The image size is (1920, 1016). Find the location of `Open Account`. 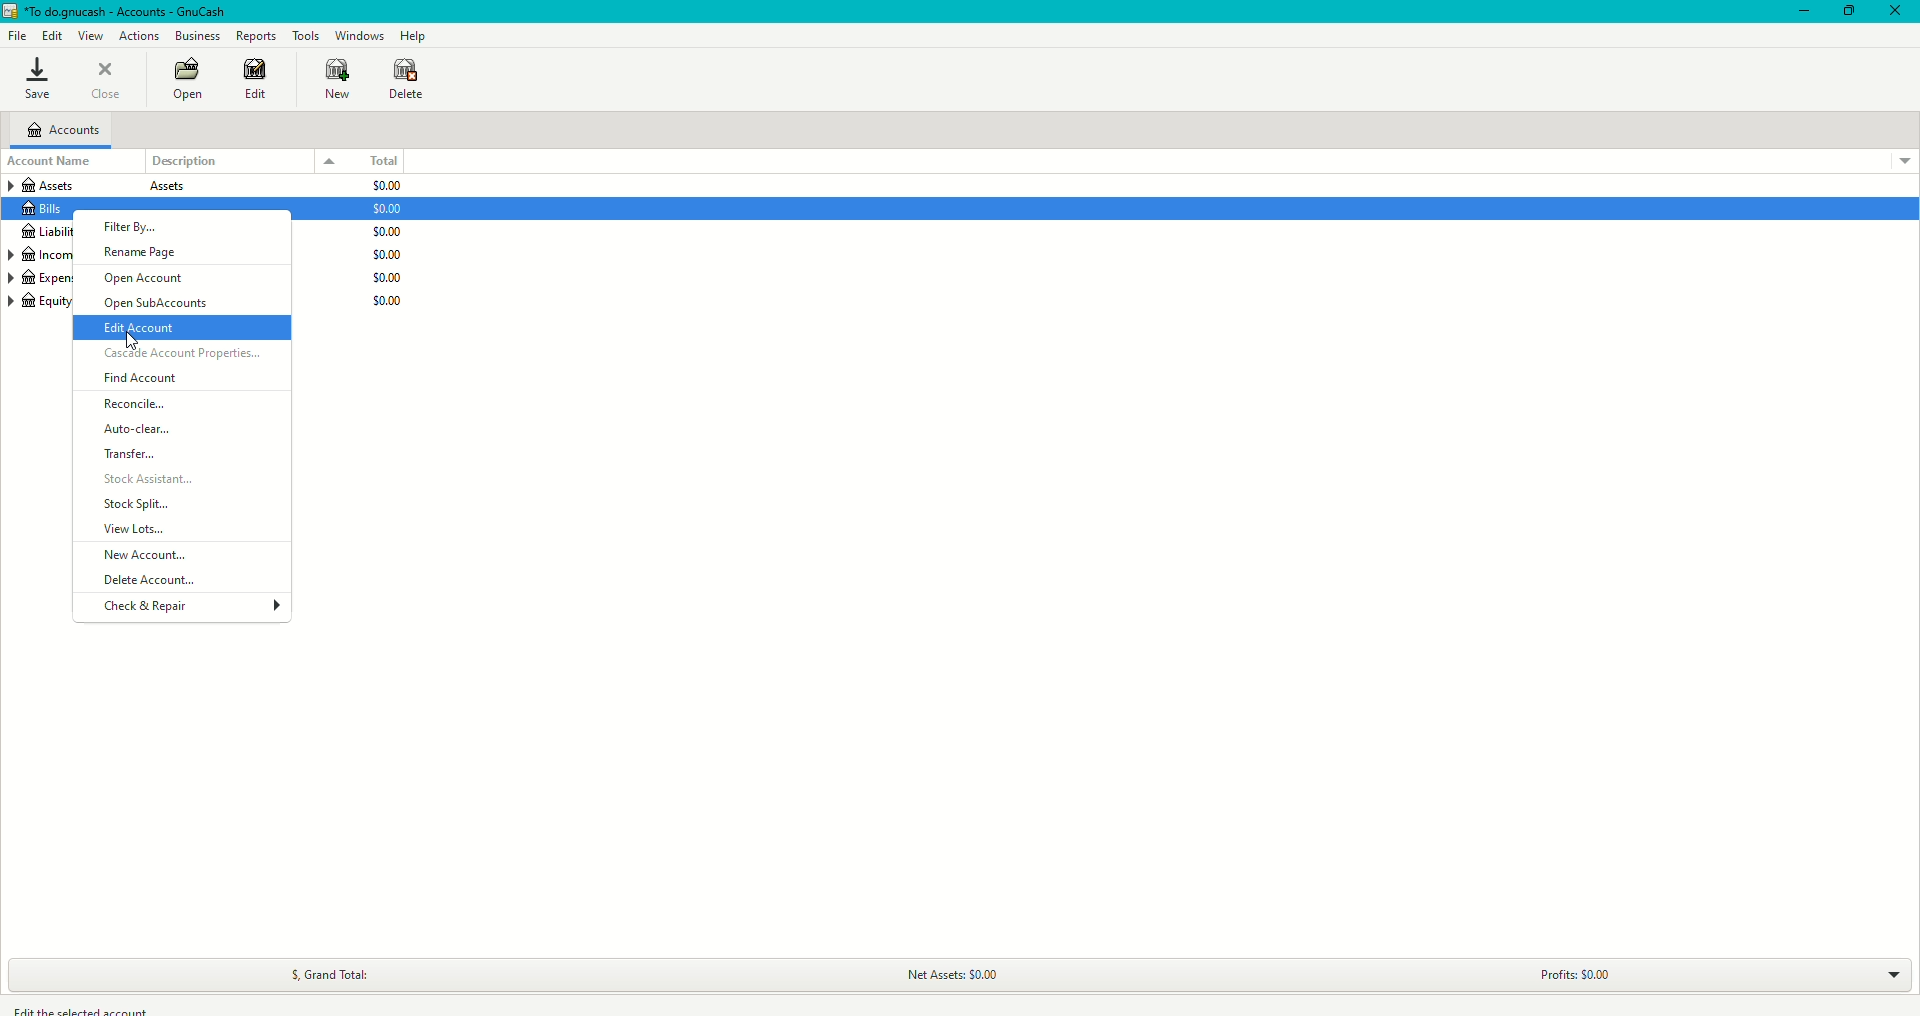

Open Account is located at coordinates (147, 279).